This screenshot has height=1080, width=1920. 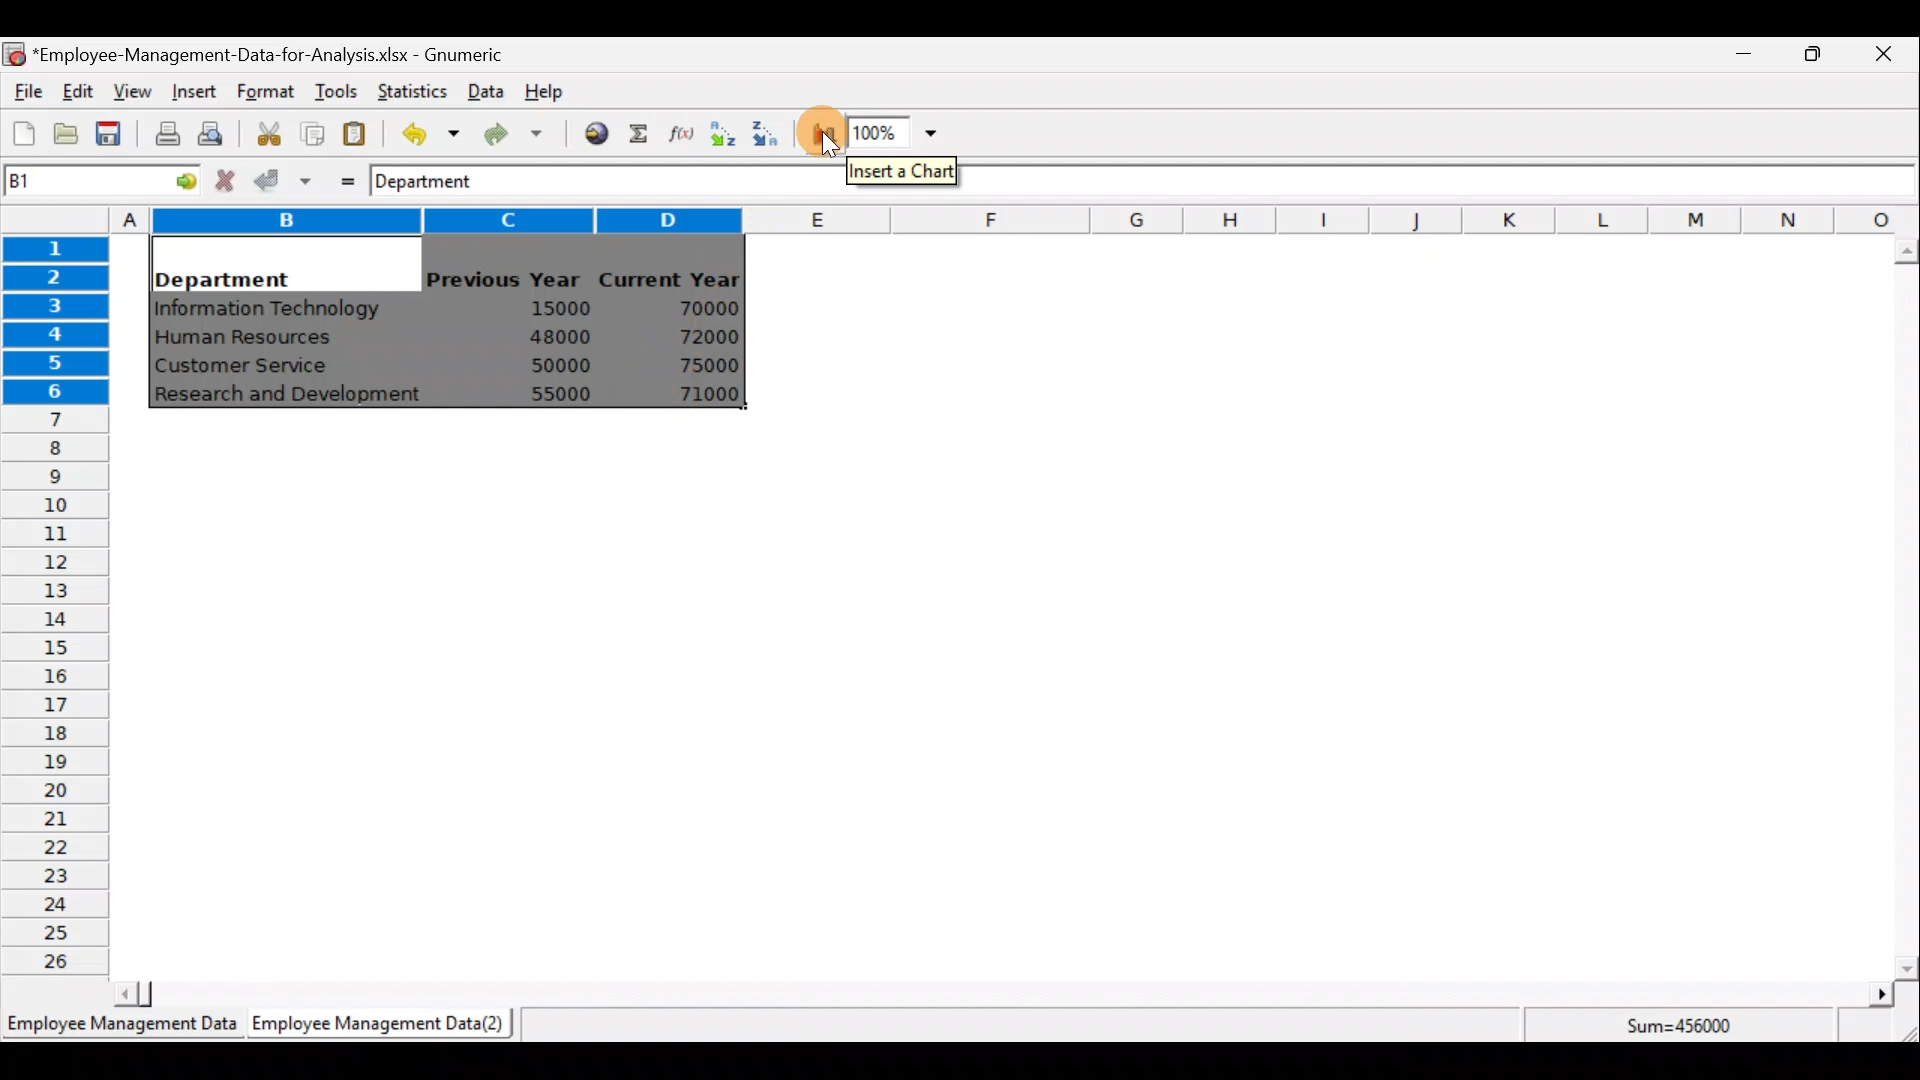 What do you see at coordinates (819, 136) in the screenshot?
I see `Insert a chart` at bounding box center [819, 136].